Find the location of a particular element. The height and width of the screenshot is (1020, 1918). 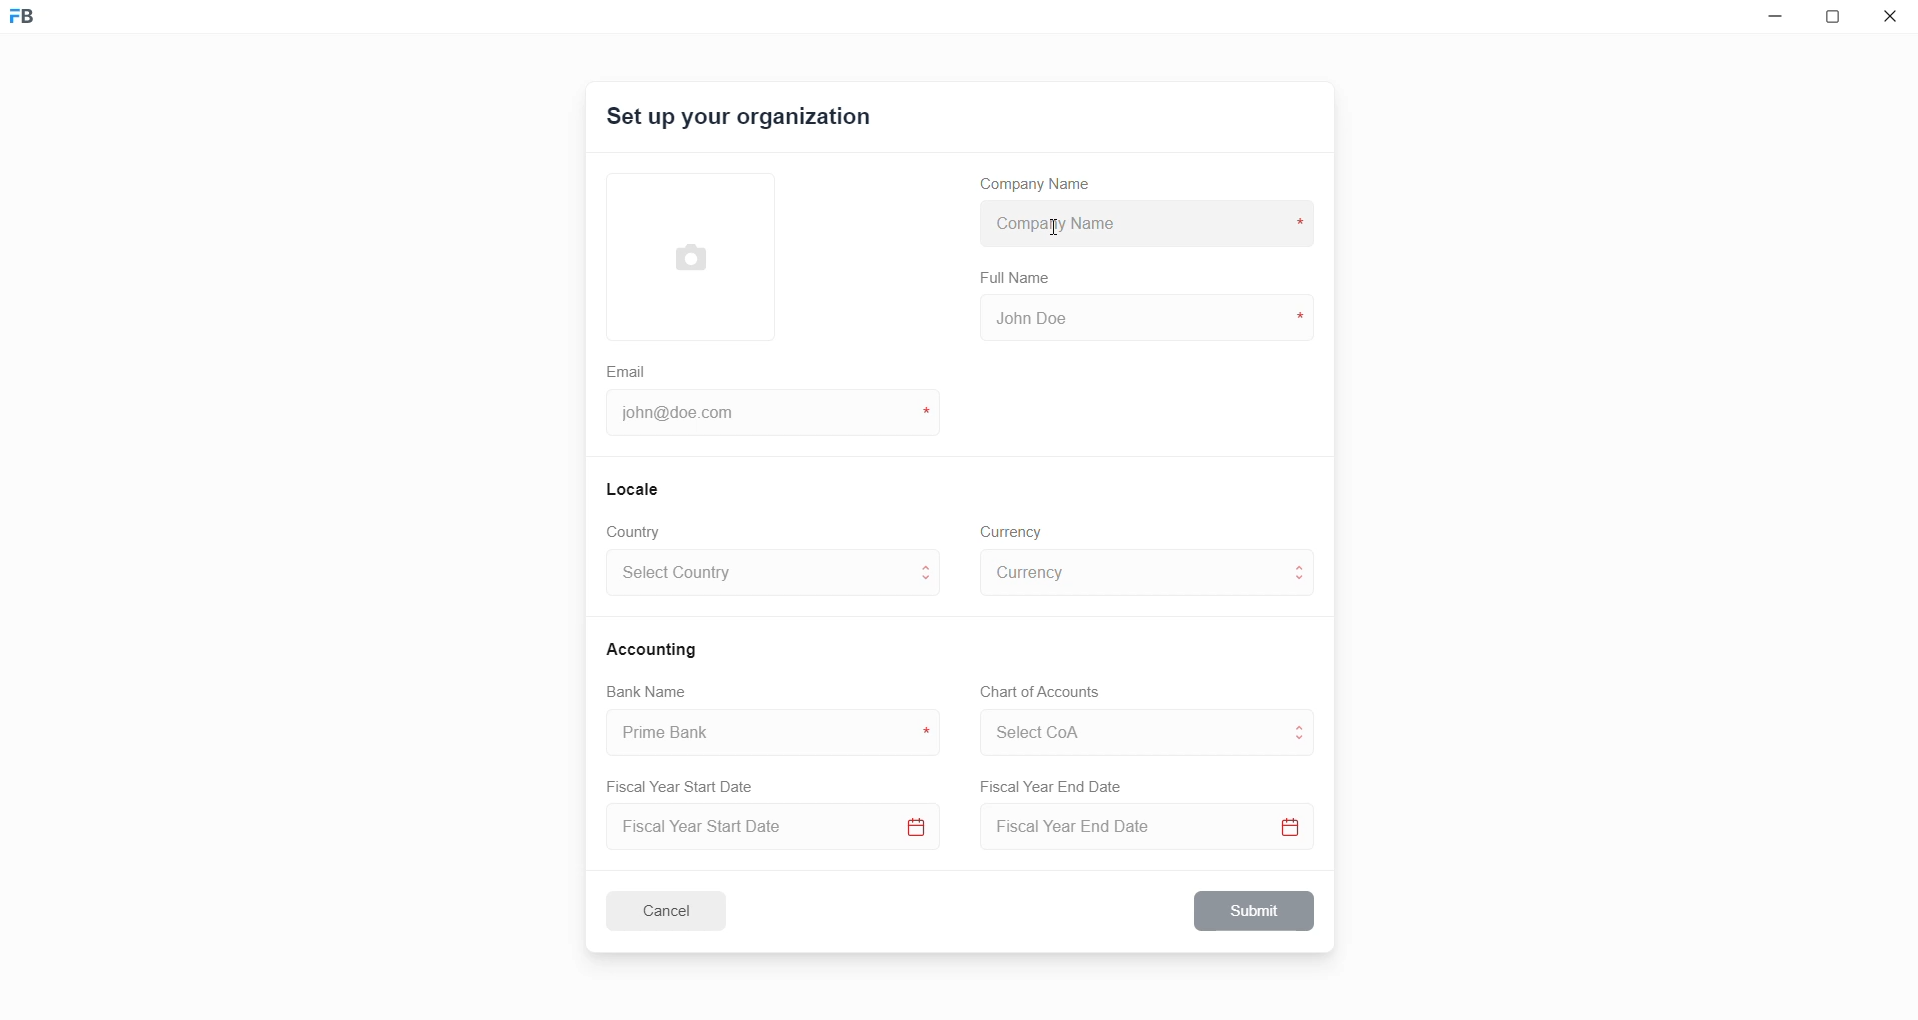

select Profile picture is located at coordinates (681, 254).